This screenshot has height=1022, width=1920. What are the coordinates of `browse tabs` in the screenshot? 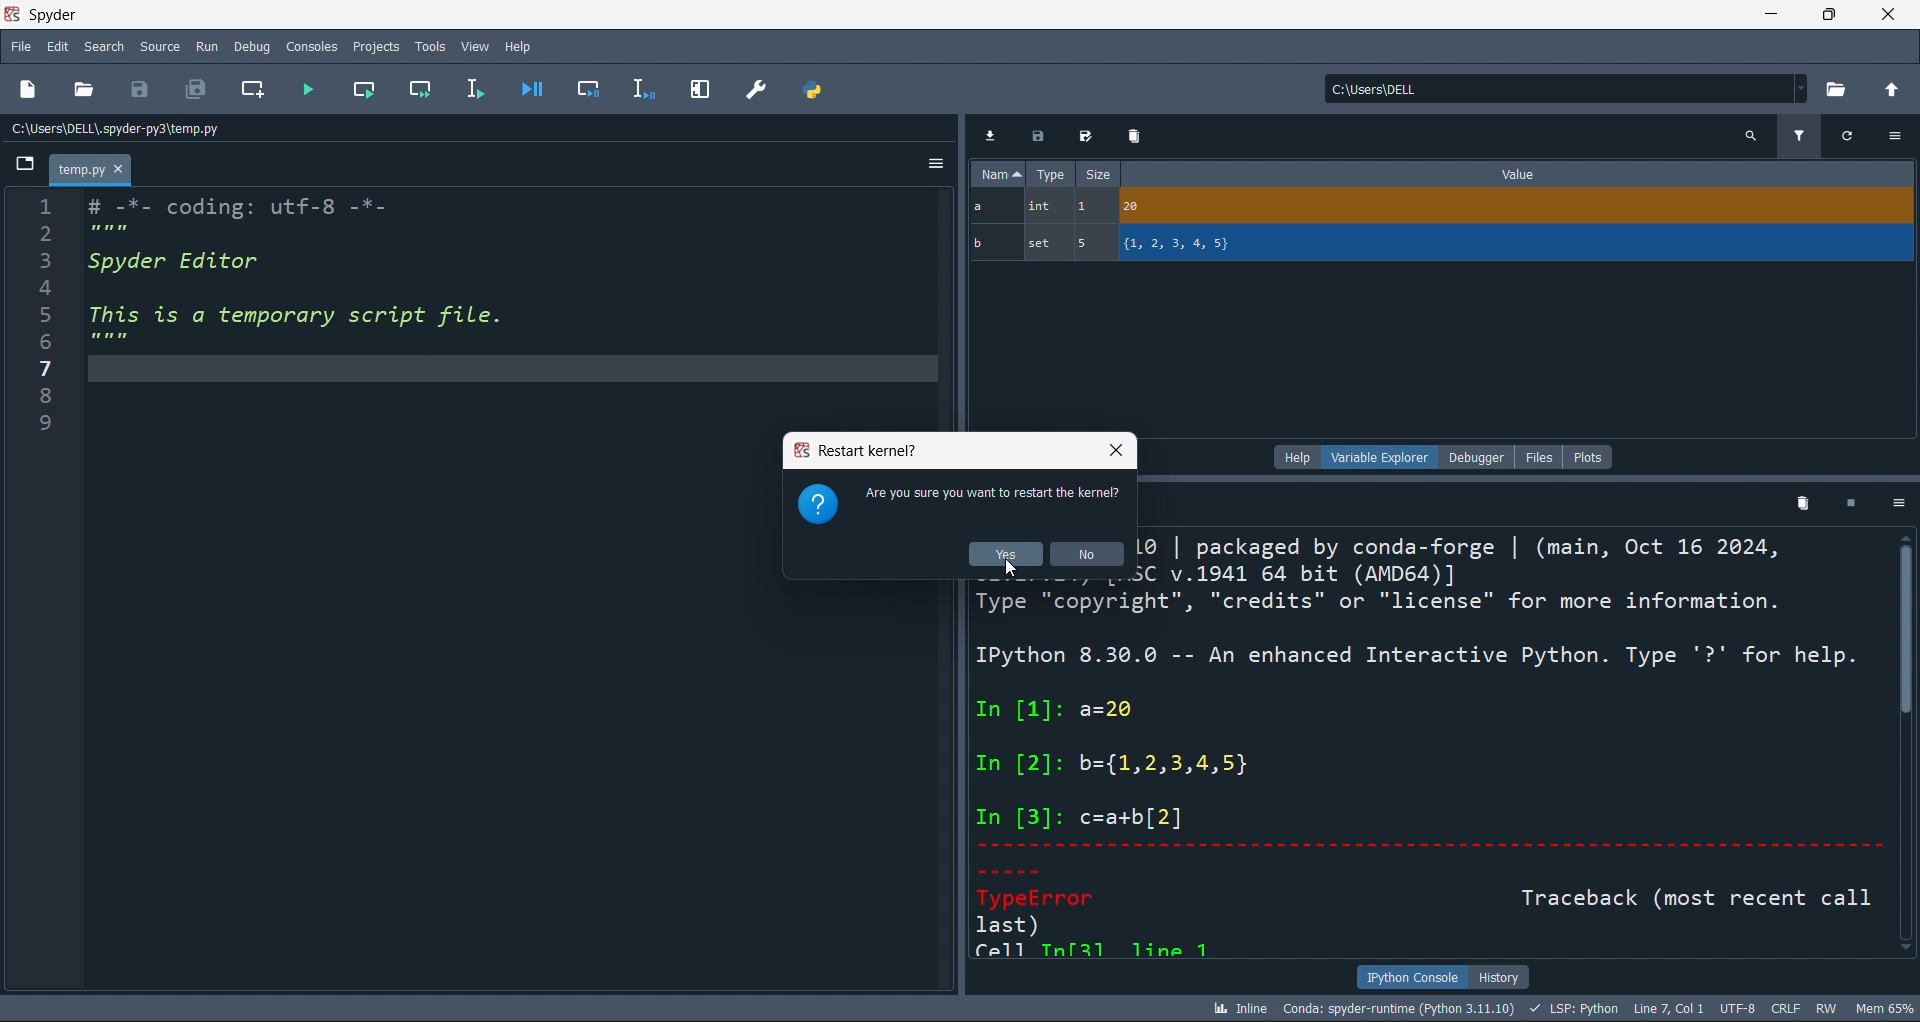 It's located at (21, 165).